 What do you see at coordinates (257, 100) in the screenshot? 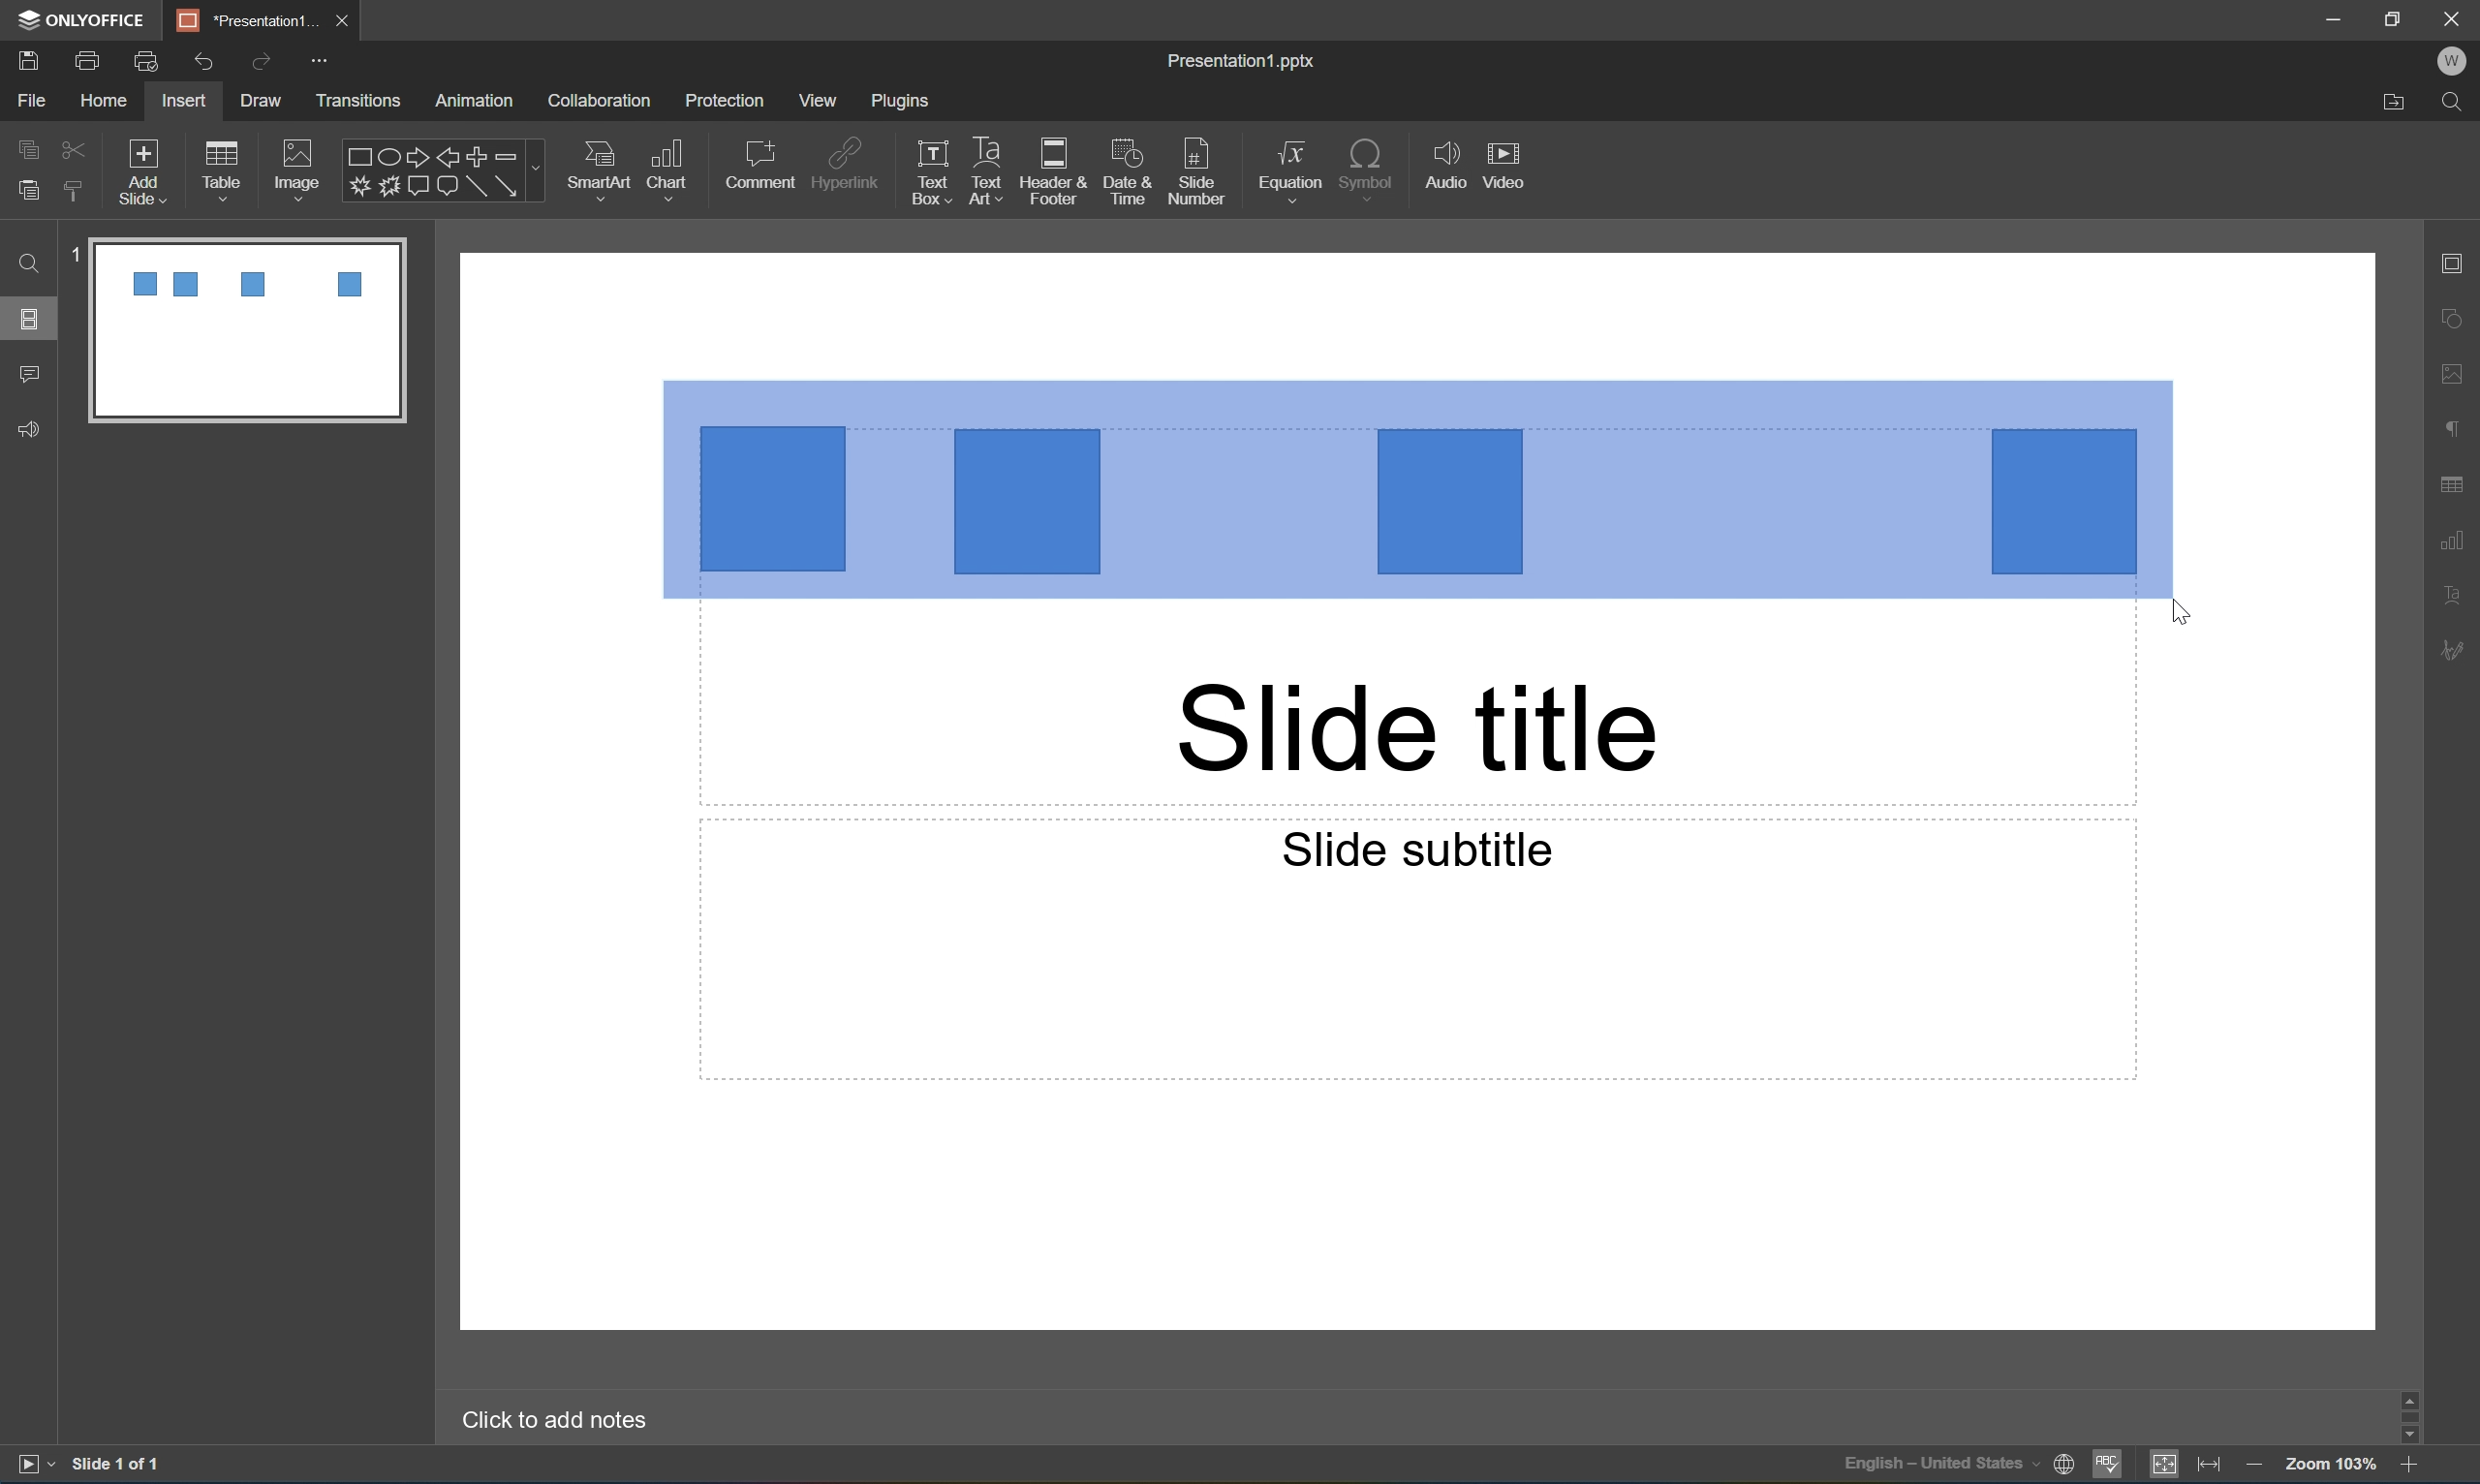
I see `draw` at bounding box center [257, 100].